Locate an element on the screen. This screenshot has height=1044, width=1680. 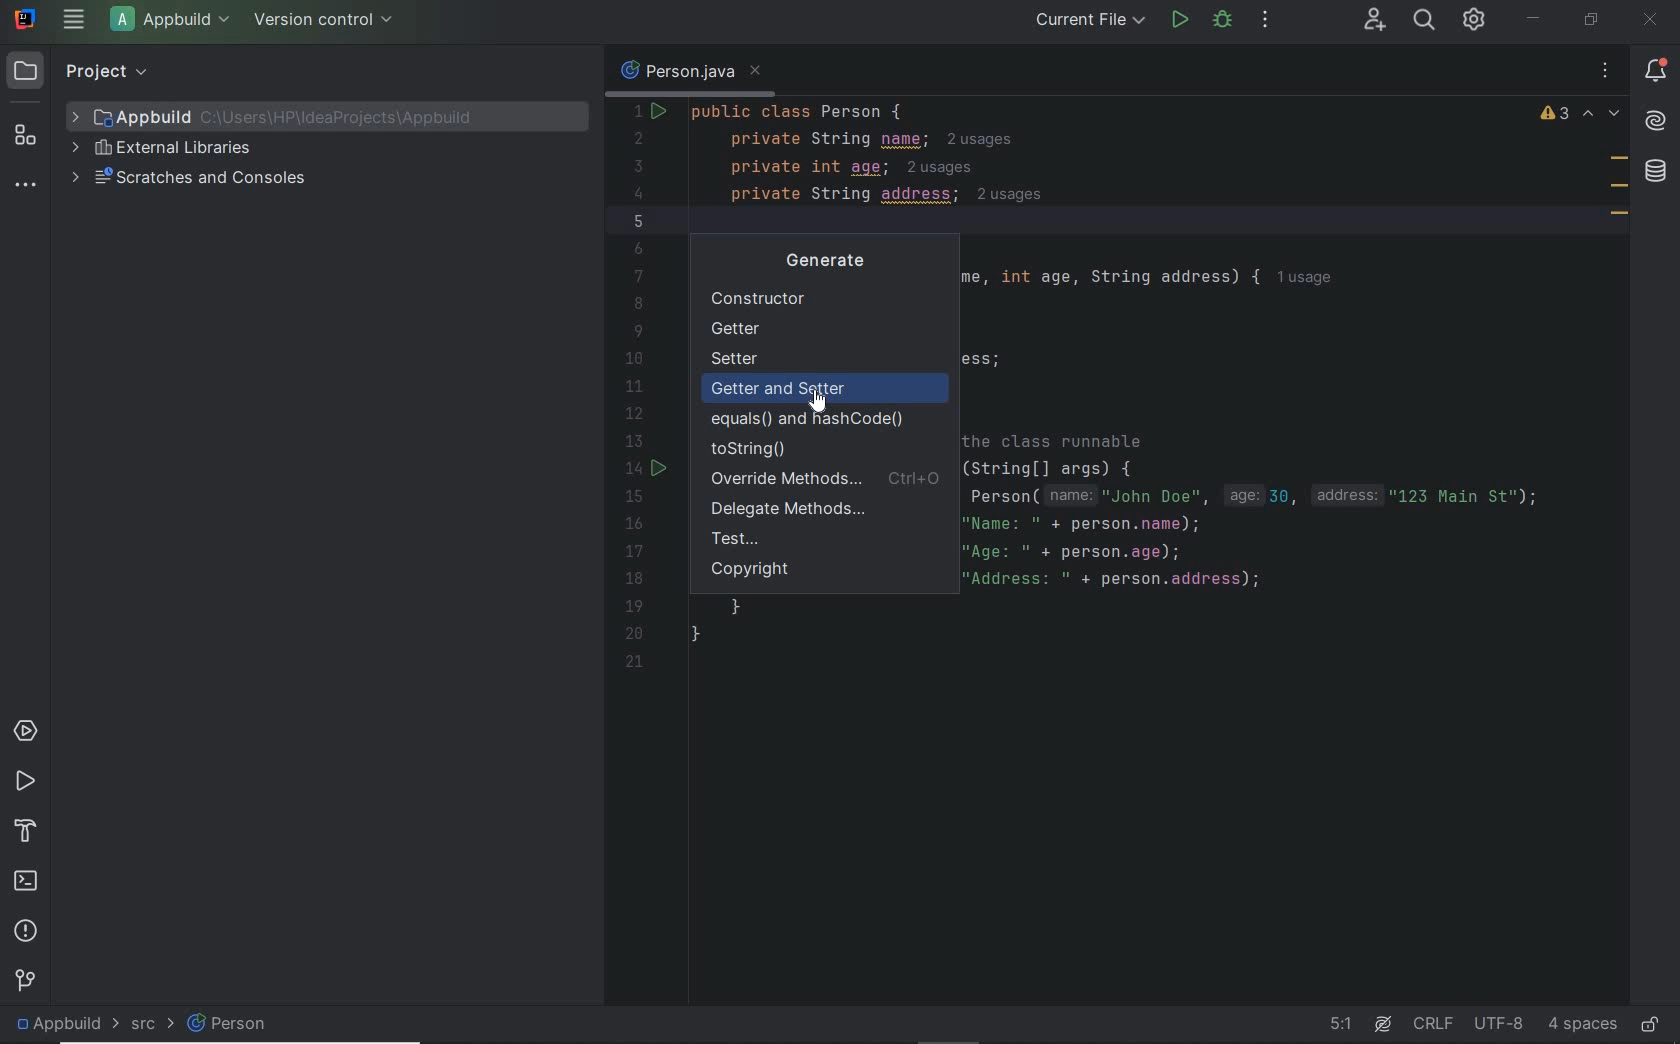
debug is located at coordinates (1221, 20).